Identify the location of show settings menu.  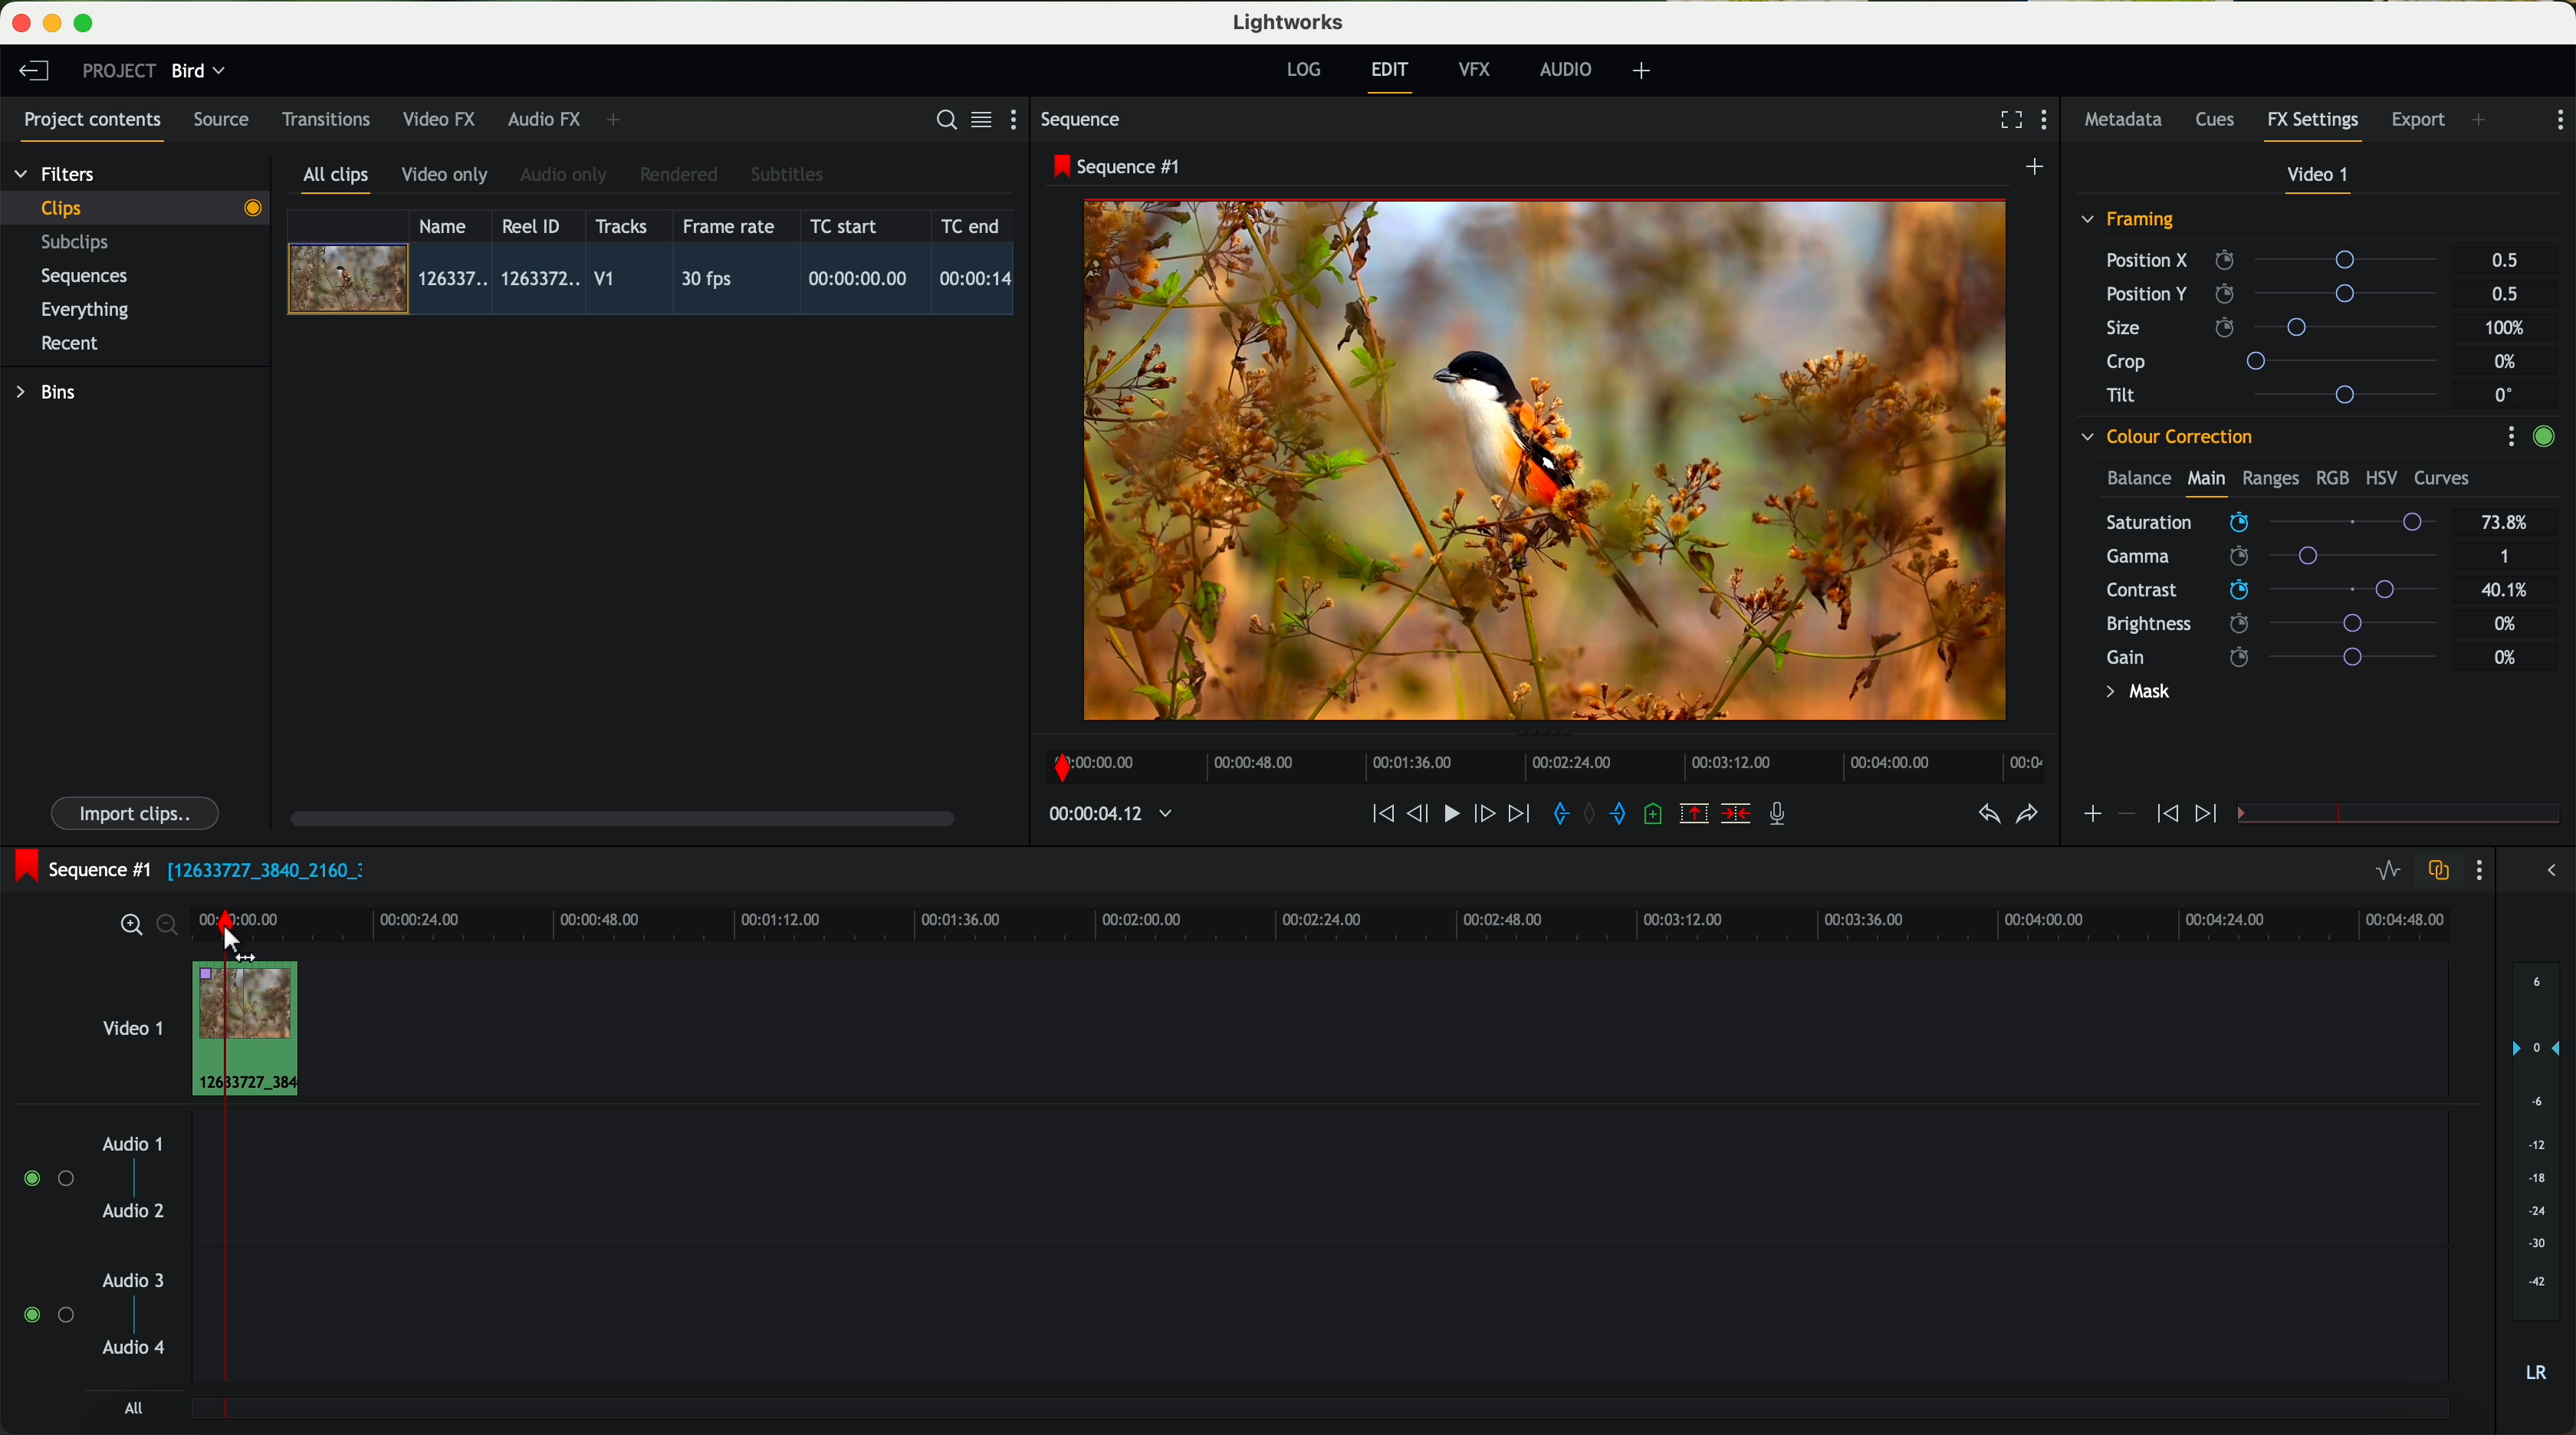
(2477, 870).